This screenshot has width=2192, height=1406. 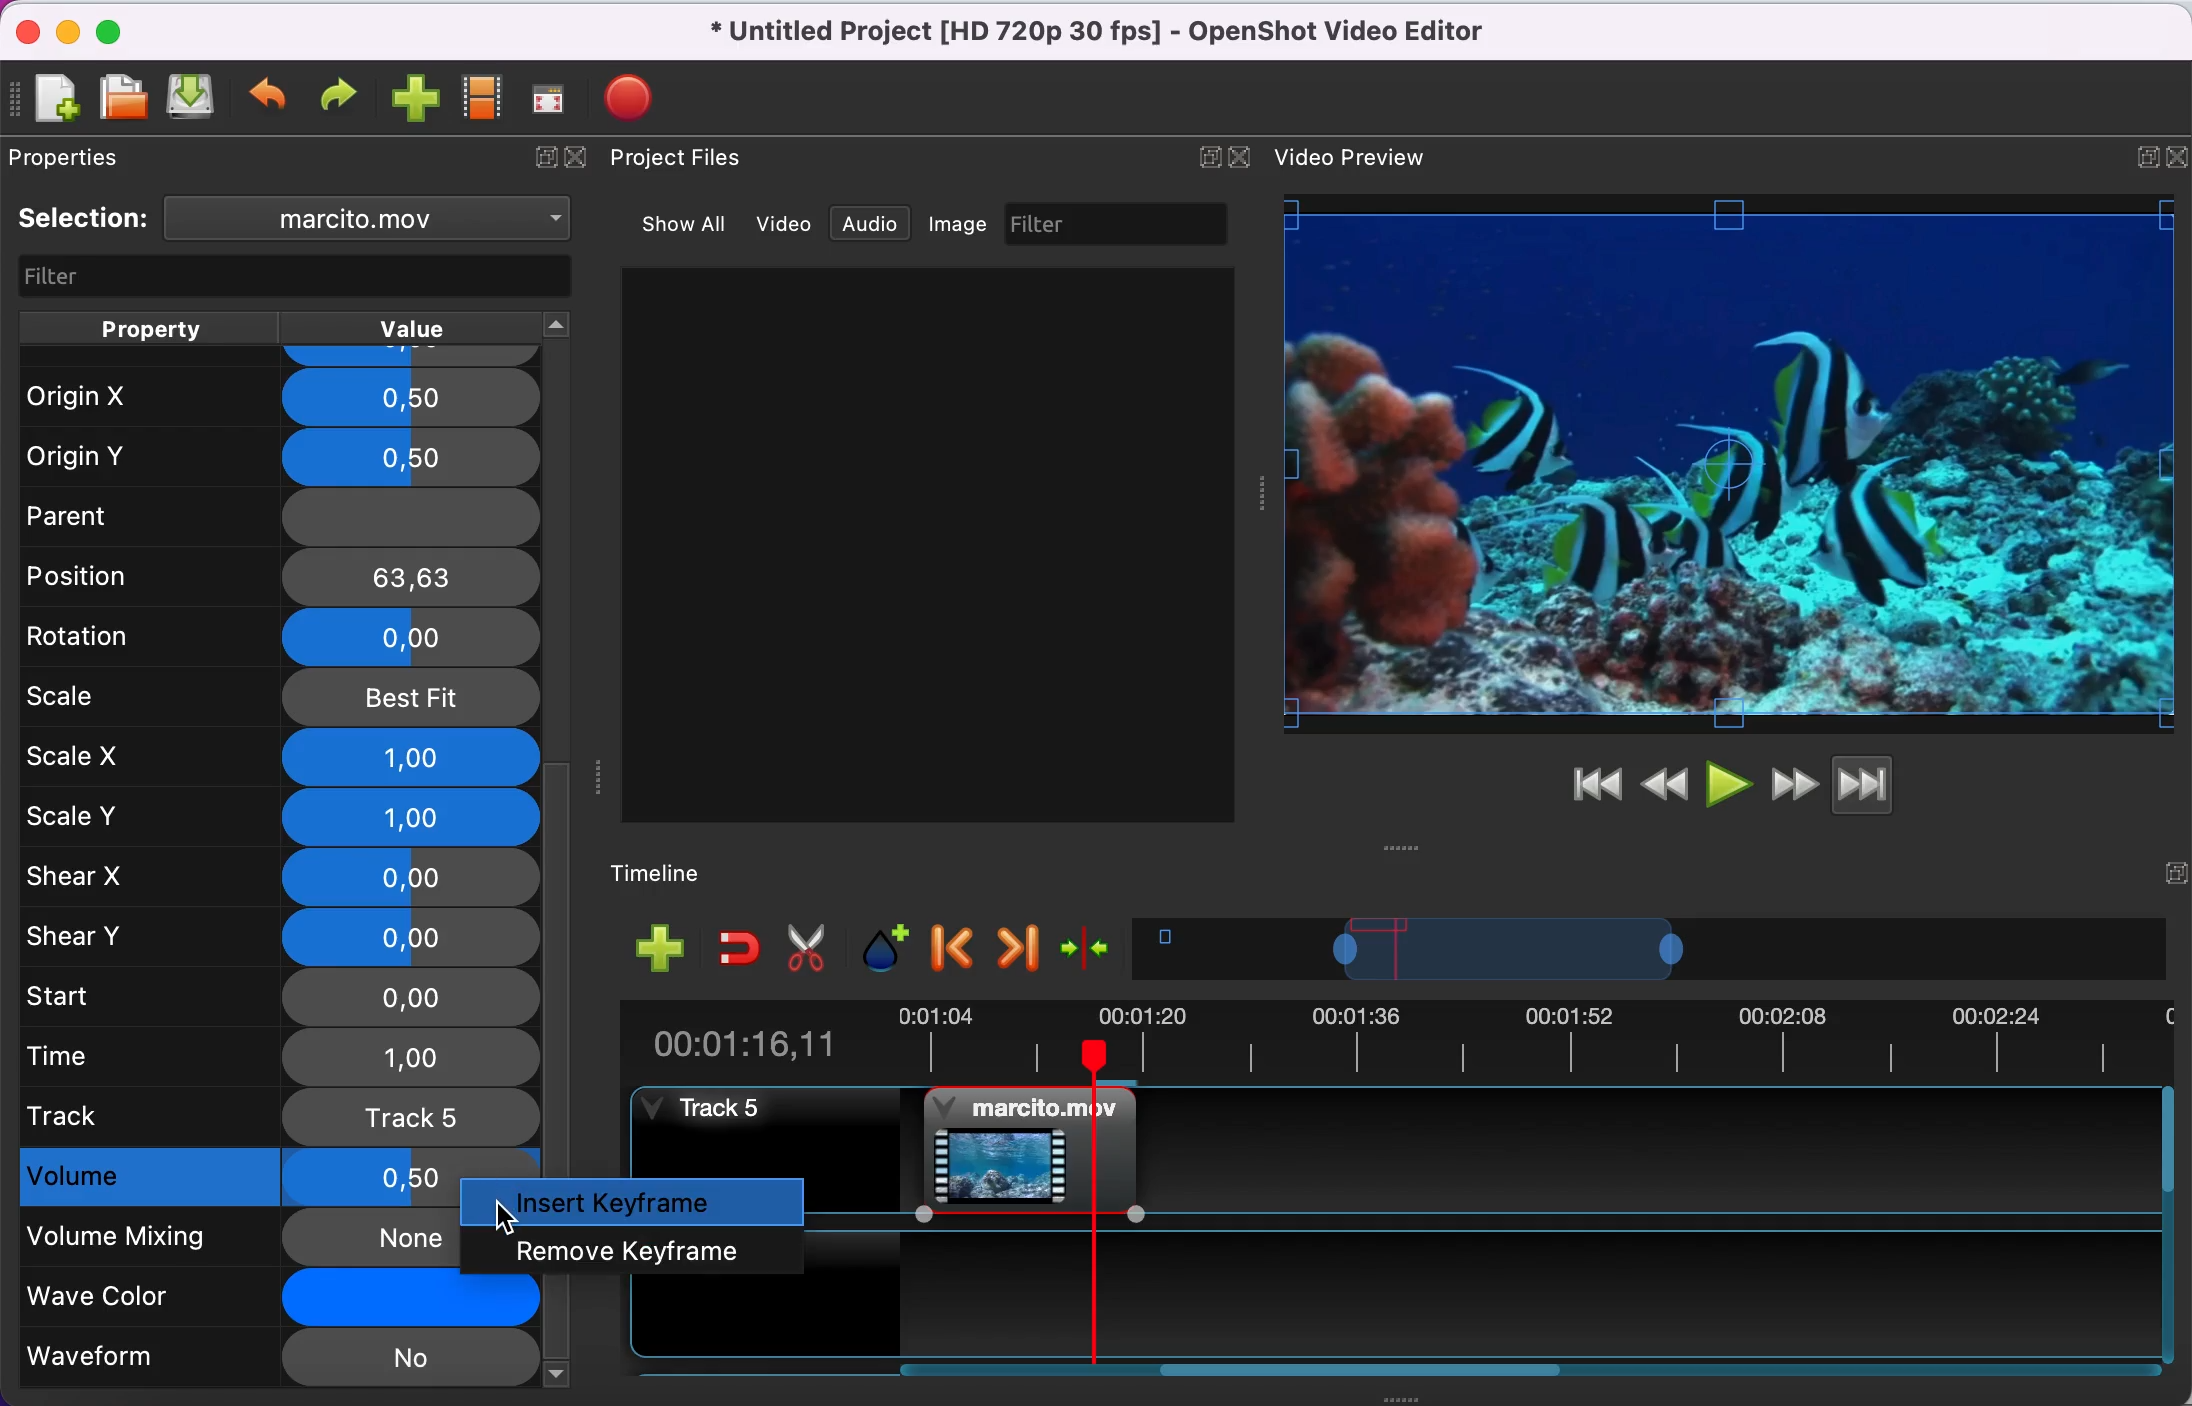 I want to click on title - Untitled Project (HD 720p 30 fps)-OpenShot Video Editor, so click(x=1129, y=35).